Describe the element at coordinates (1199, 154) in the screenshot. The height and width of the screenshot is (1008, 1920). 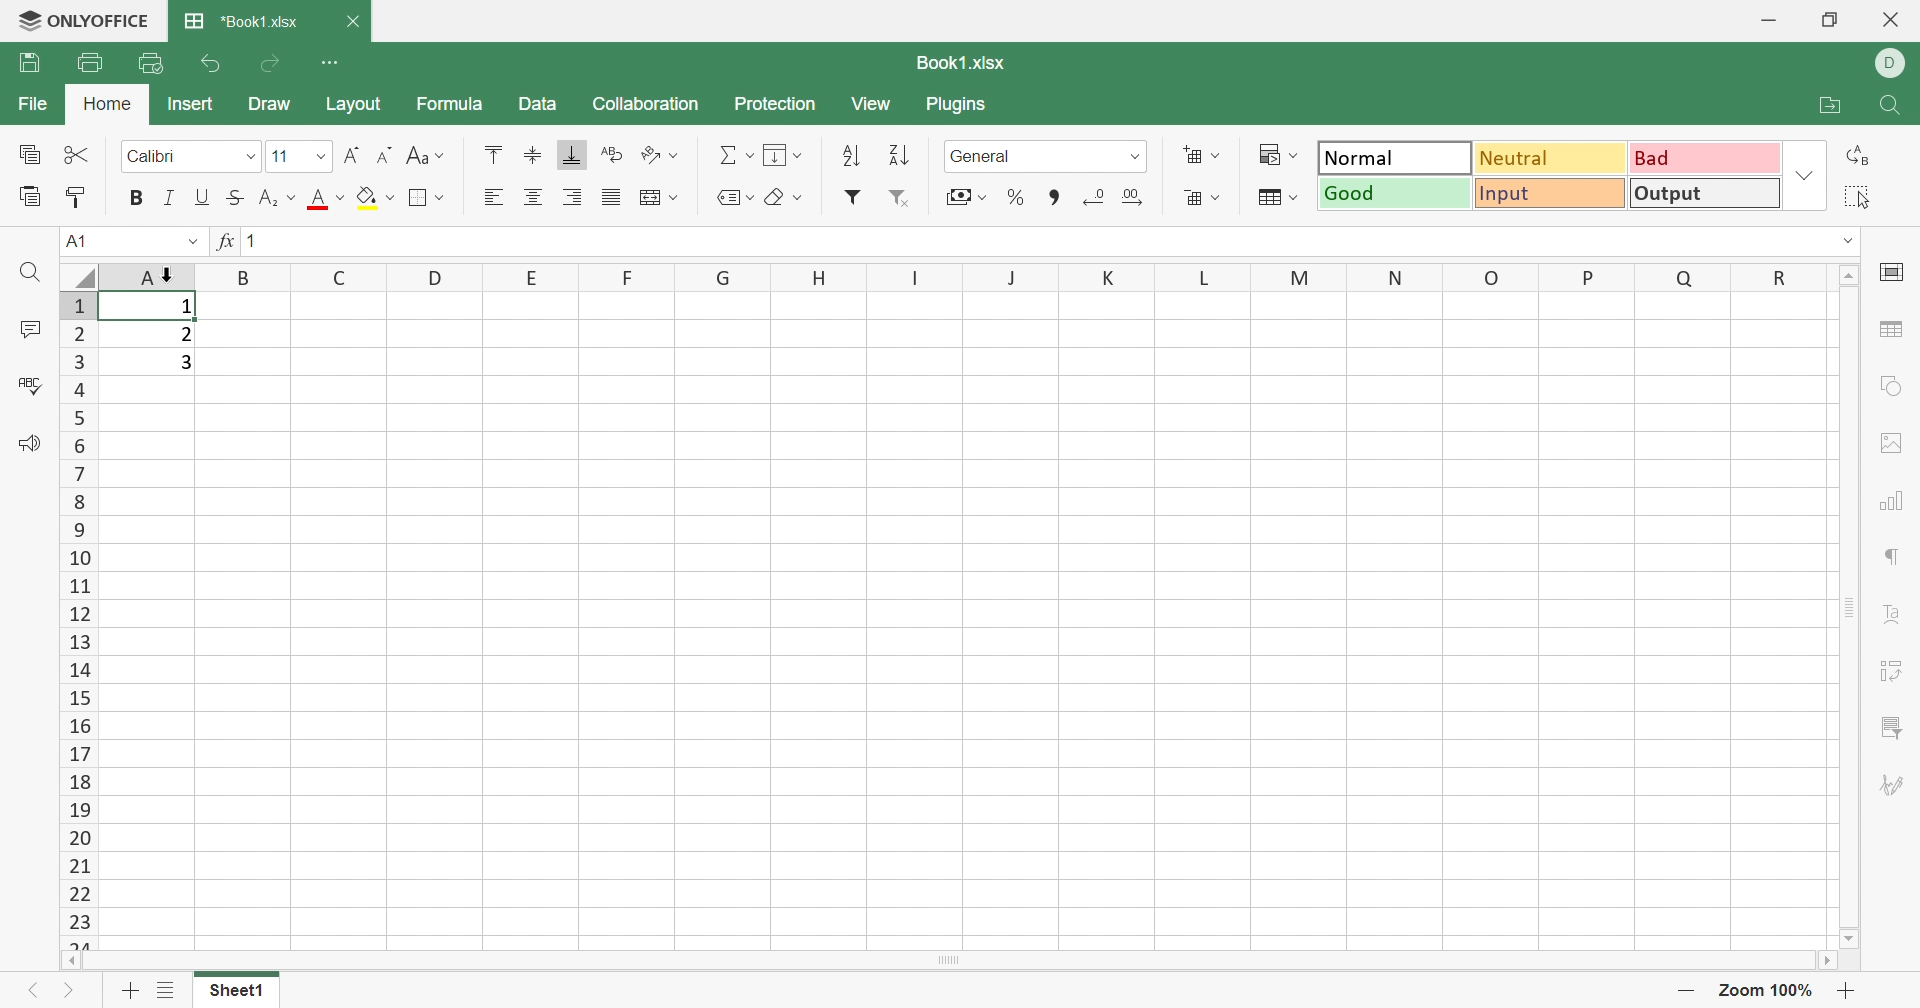
I see `Add cells` at that location.